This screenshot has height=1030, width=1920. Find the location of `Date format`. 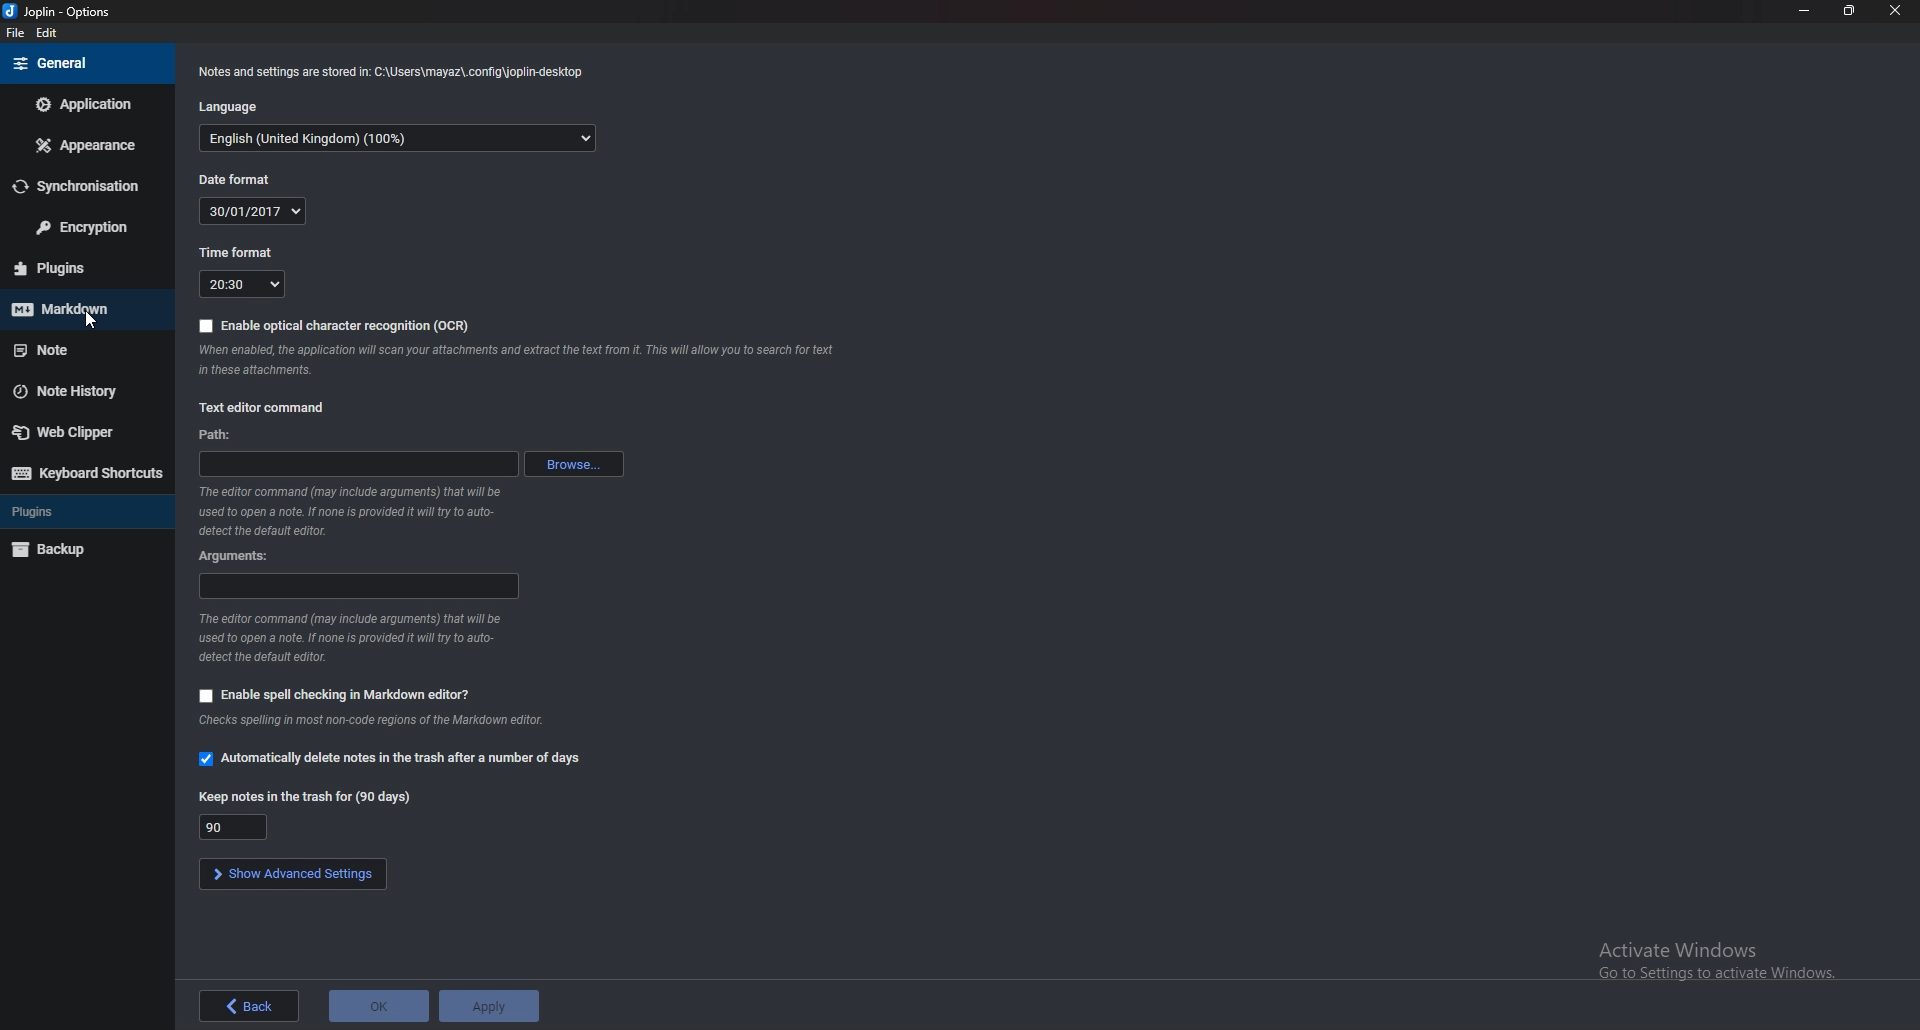

Date format is located at coordinates (241, 179).